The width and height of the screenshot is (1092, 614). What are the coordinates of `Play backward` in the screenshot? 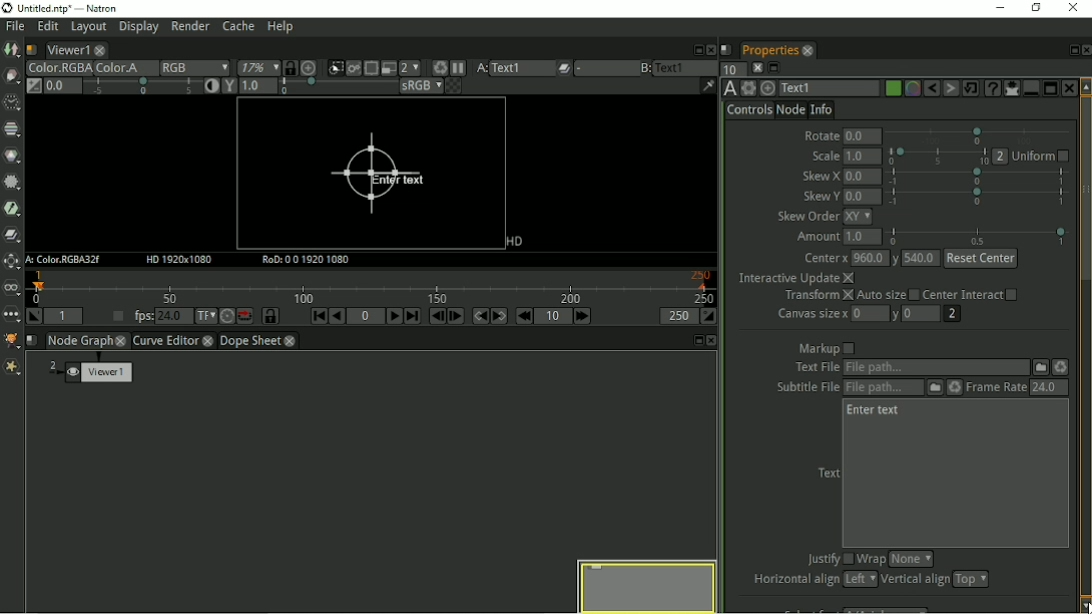 It's located at (337, 316).